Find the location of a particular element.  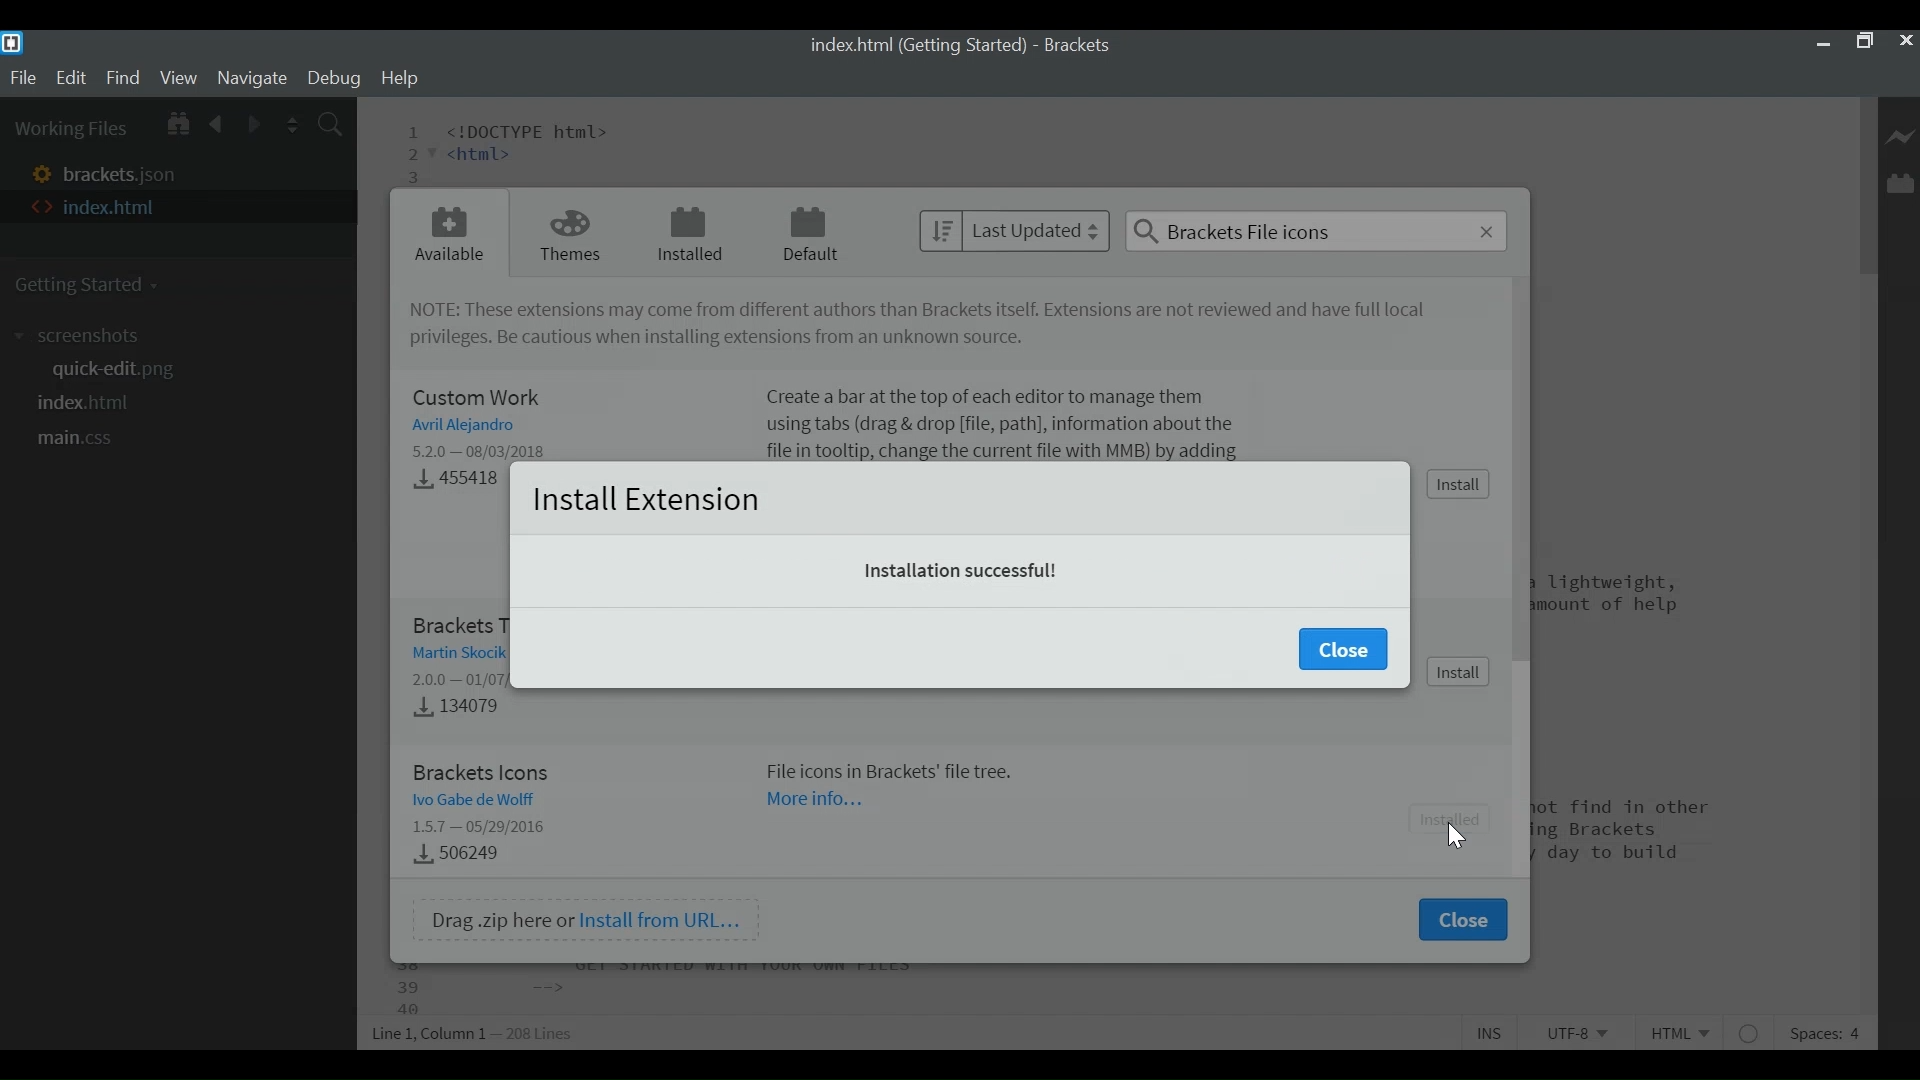

Line, Column Preferences is located at coordinates (475, 1030).